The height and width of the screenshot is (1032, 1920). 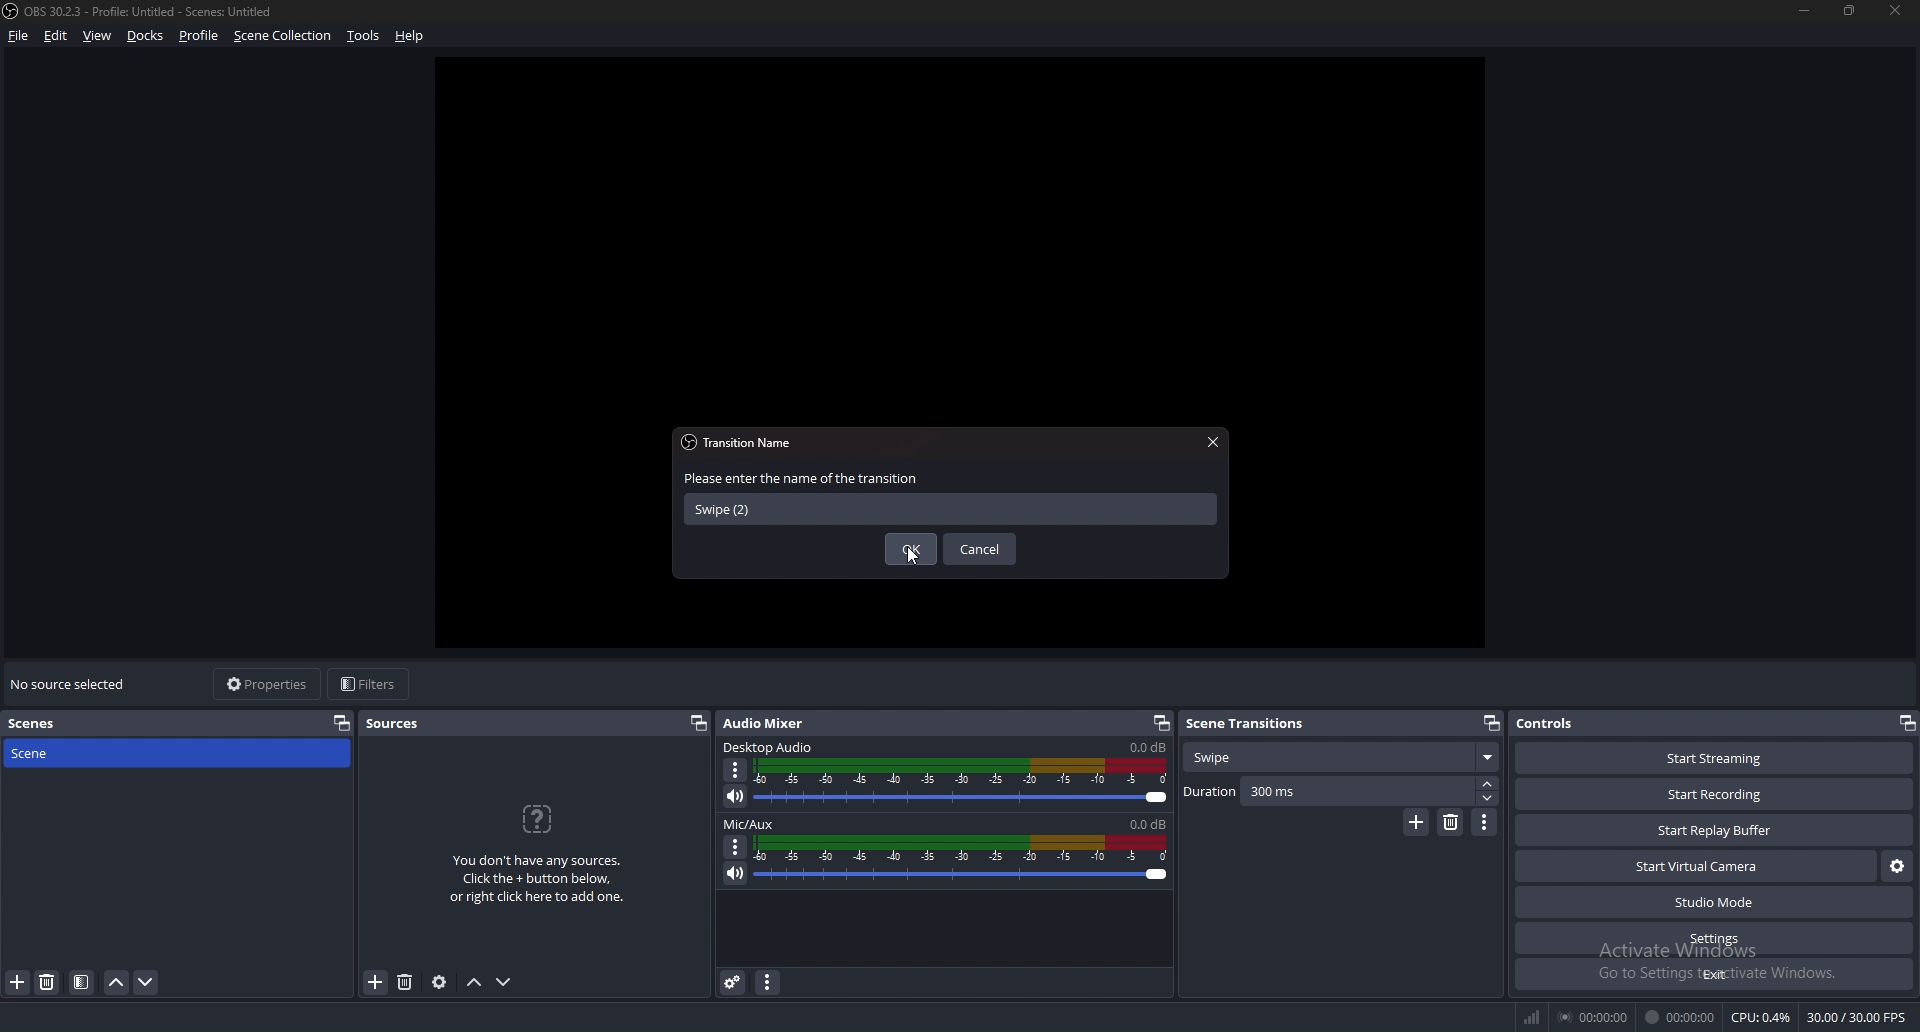 What do you see at coordinates (1897, 867) in the screenshot?
I see `configure virtual camera` at bounding box center [1897, 867].